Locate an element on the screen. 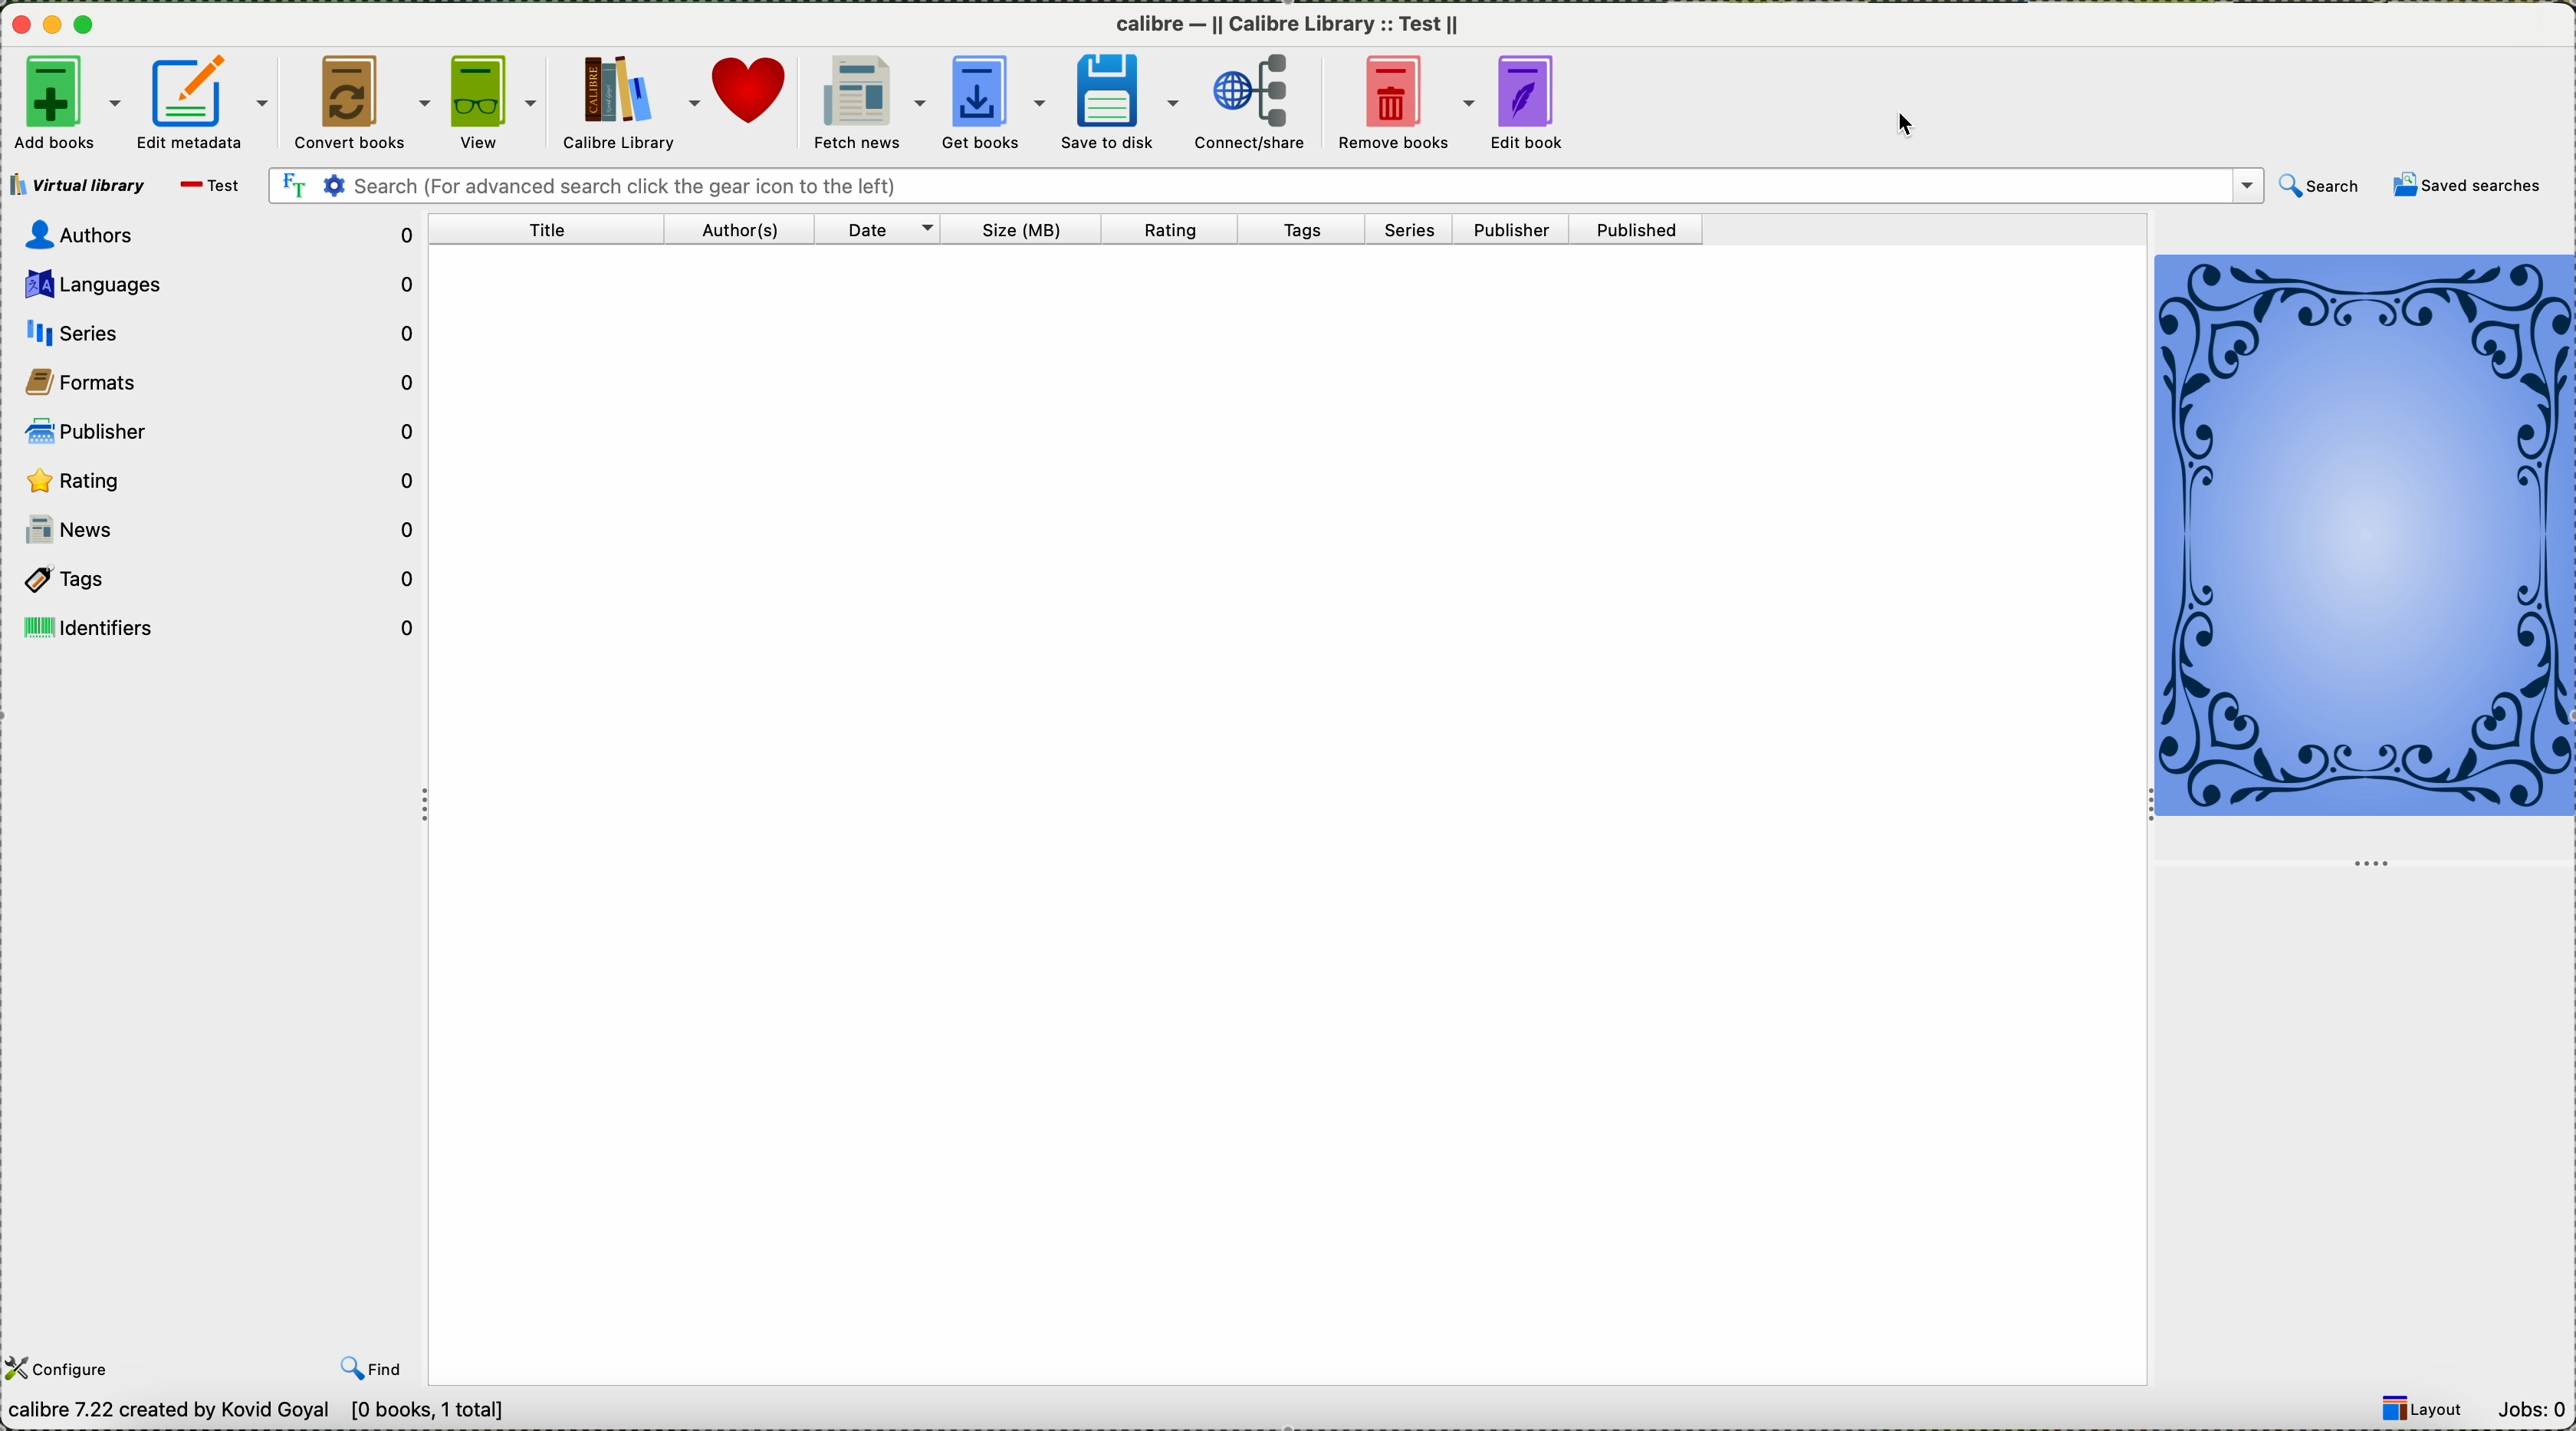 Image resolution: width=2576 pixels, height=1431 pixels. save to disk is located at coordinates (1127, 101).